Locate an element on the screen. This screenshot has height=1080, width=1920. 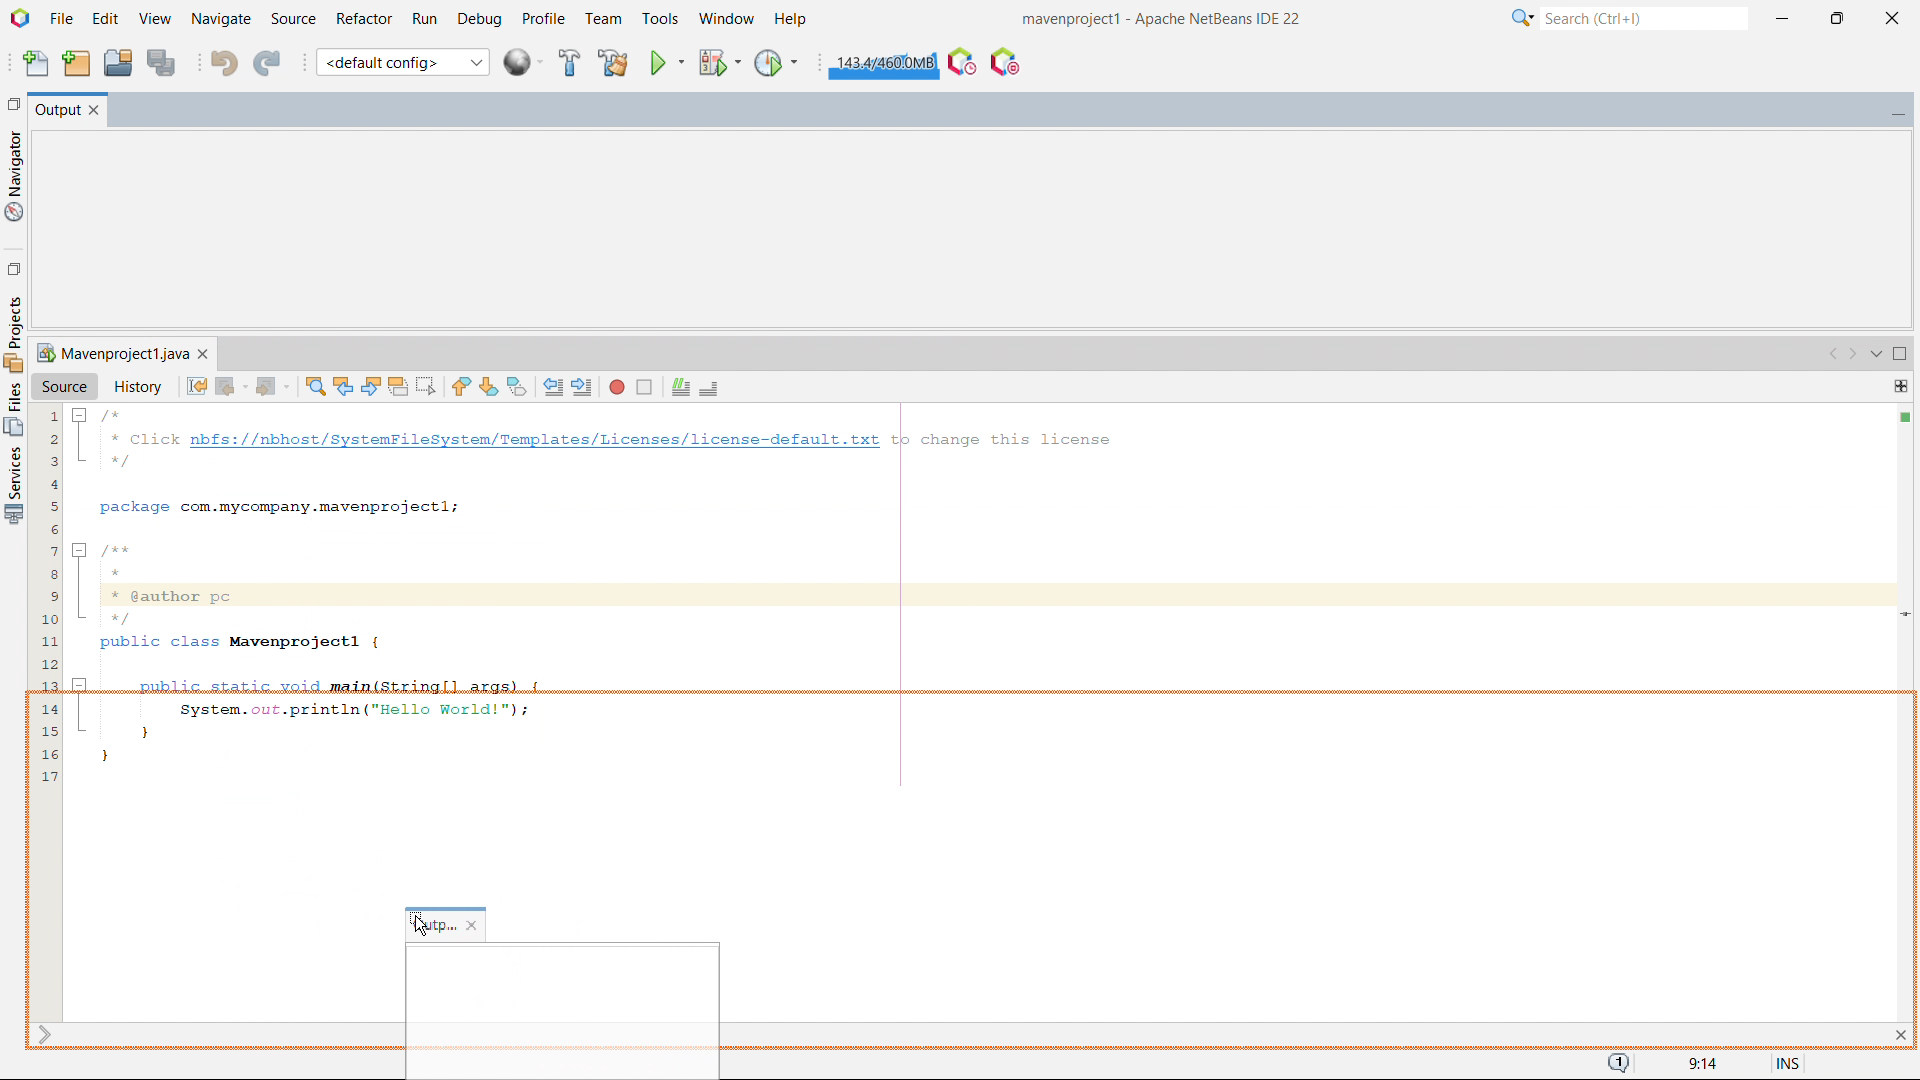
pointer cursor is located at coordinates (420, 926).